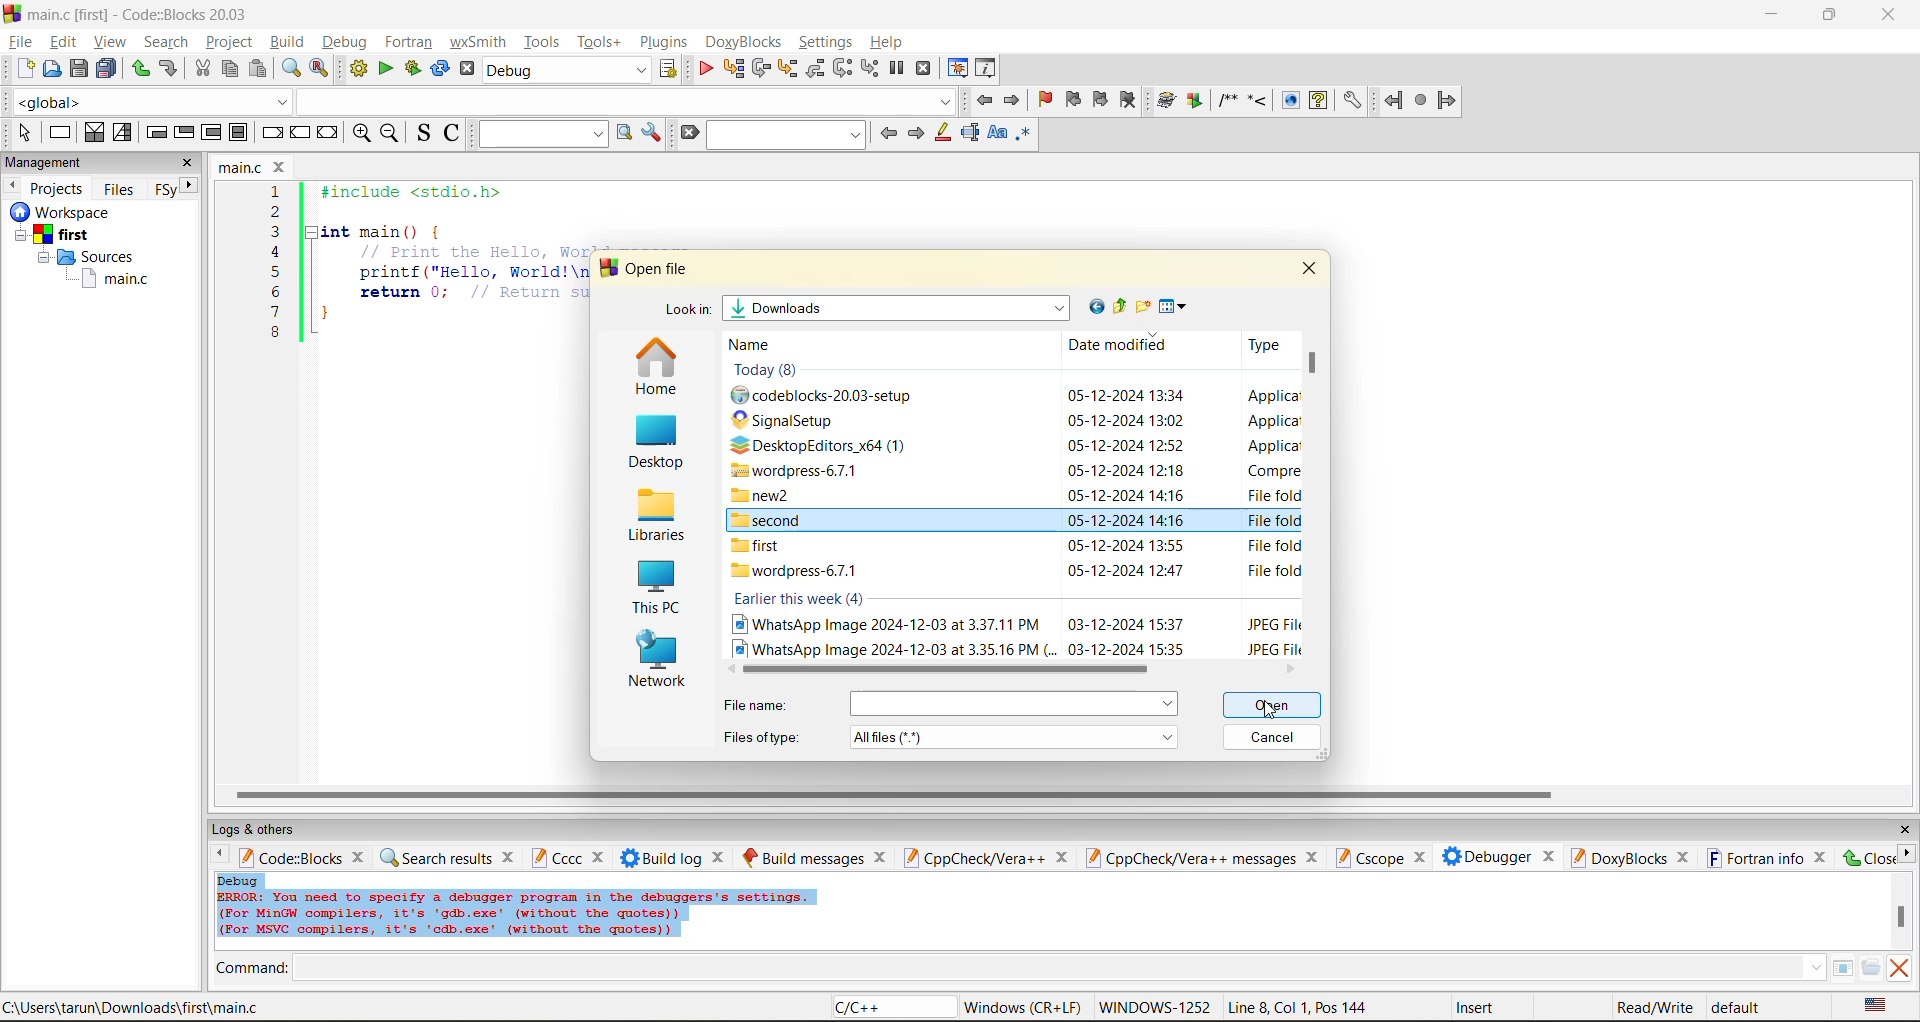 This screenshot has width=1920, height=1022. Describe the element at coordinates (386, 69) in the screenshot. I see `run` at that location.